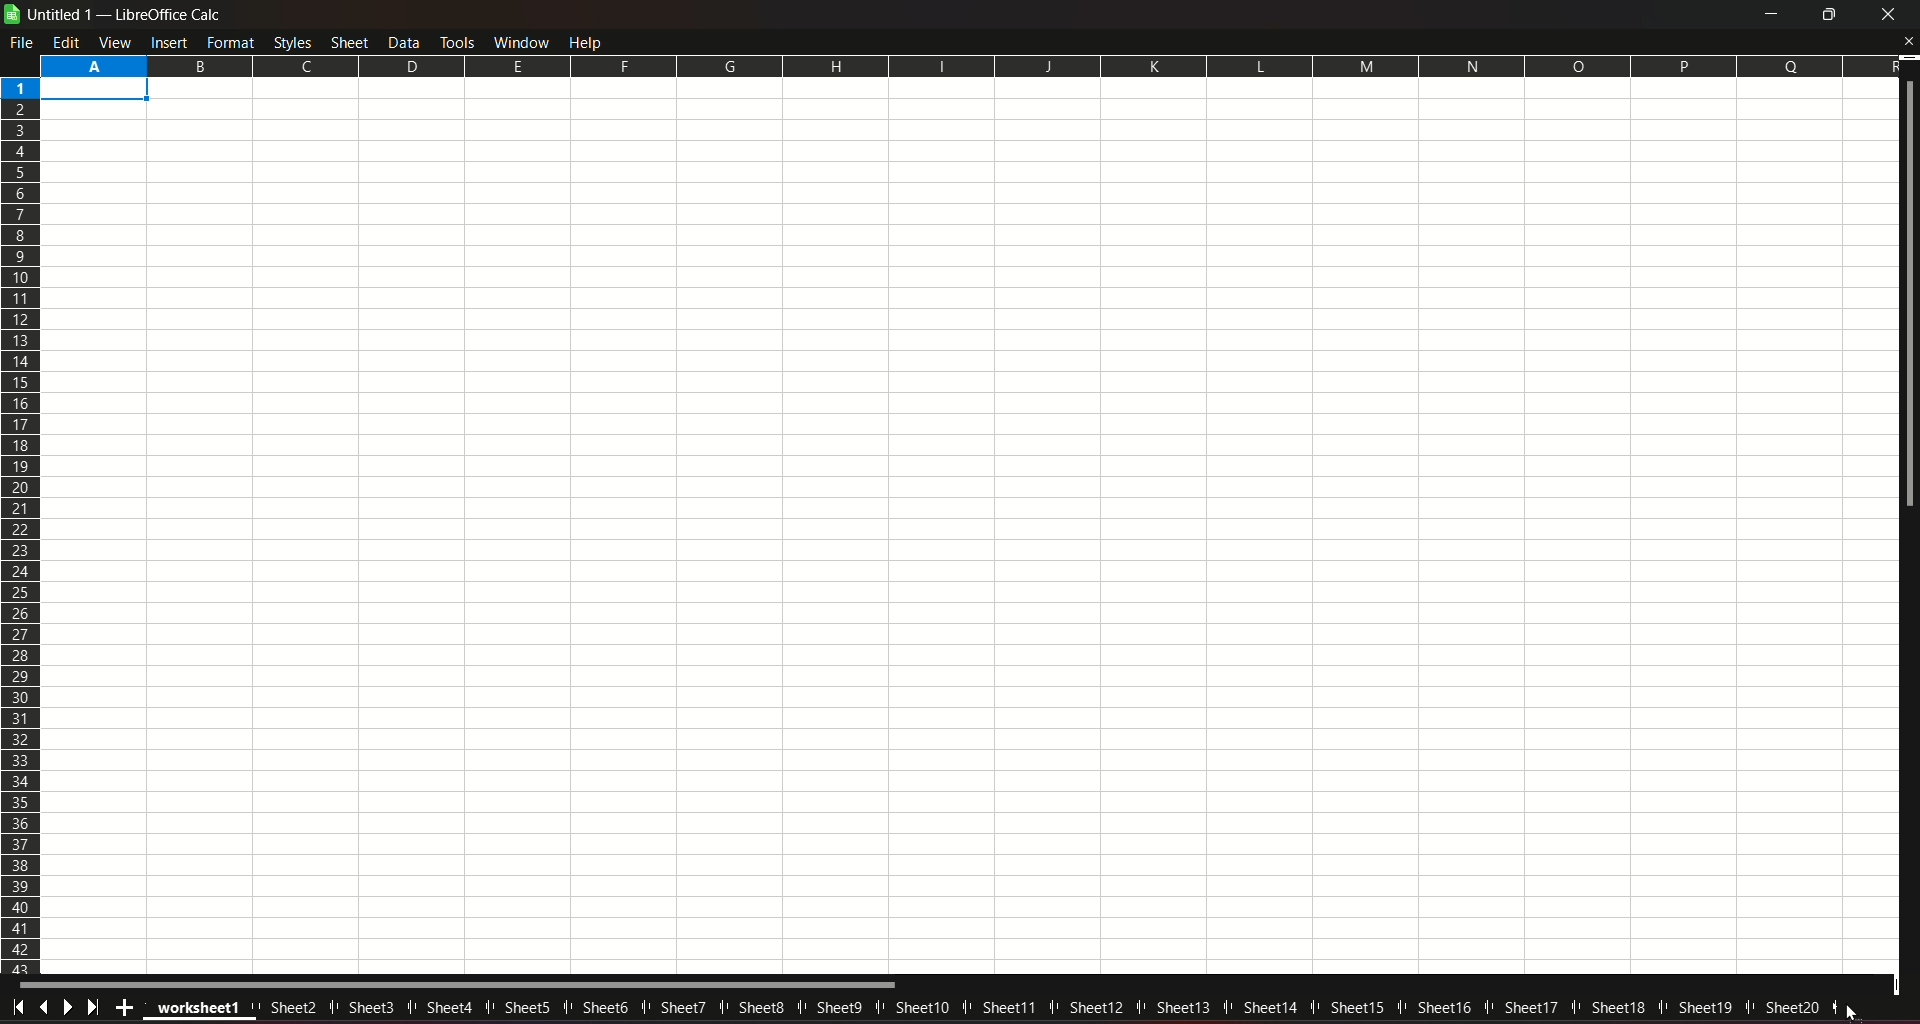 Image resolution: width=1920 pixels, height=1024 pixels. What do you see at coordinates (116, 42) in the screenshot?
I see `view` at bounding box center [116, 42].